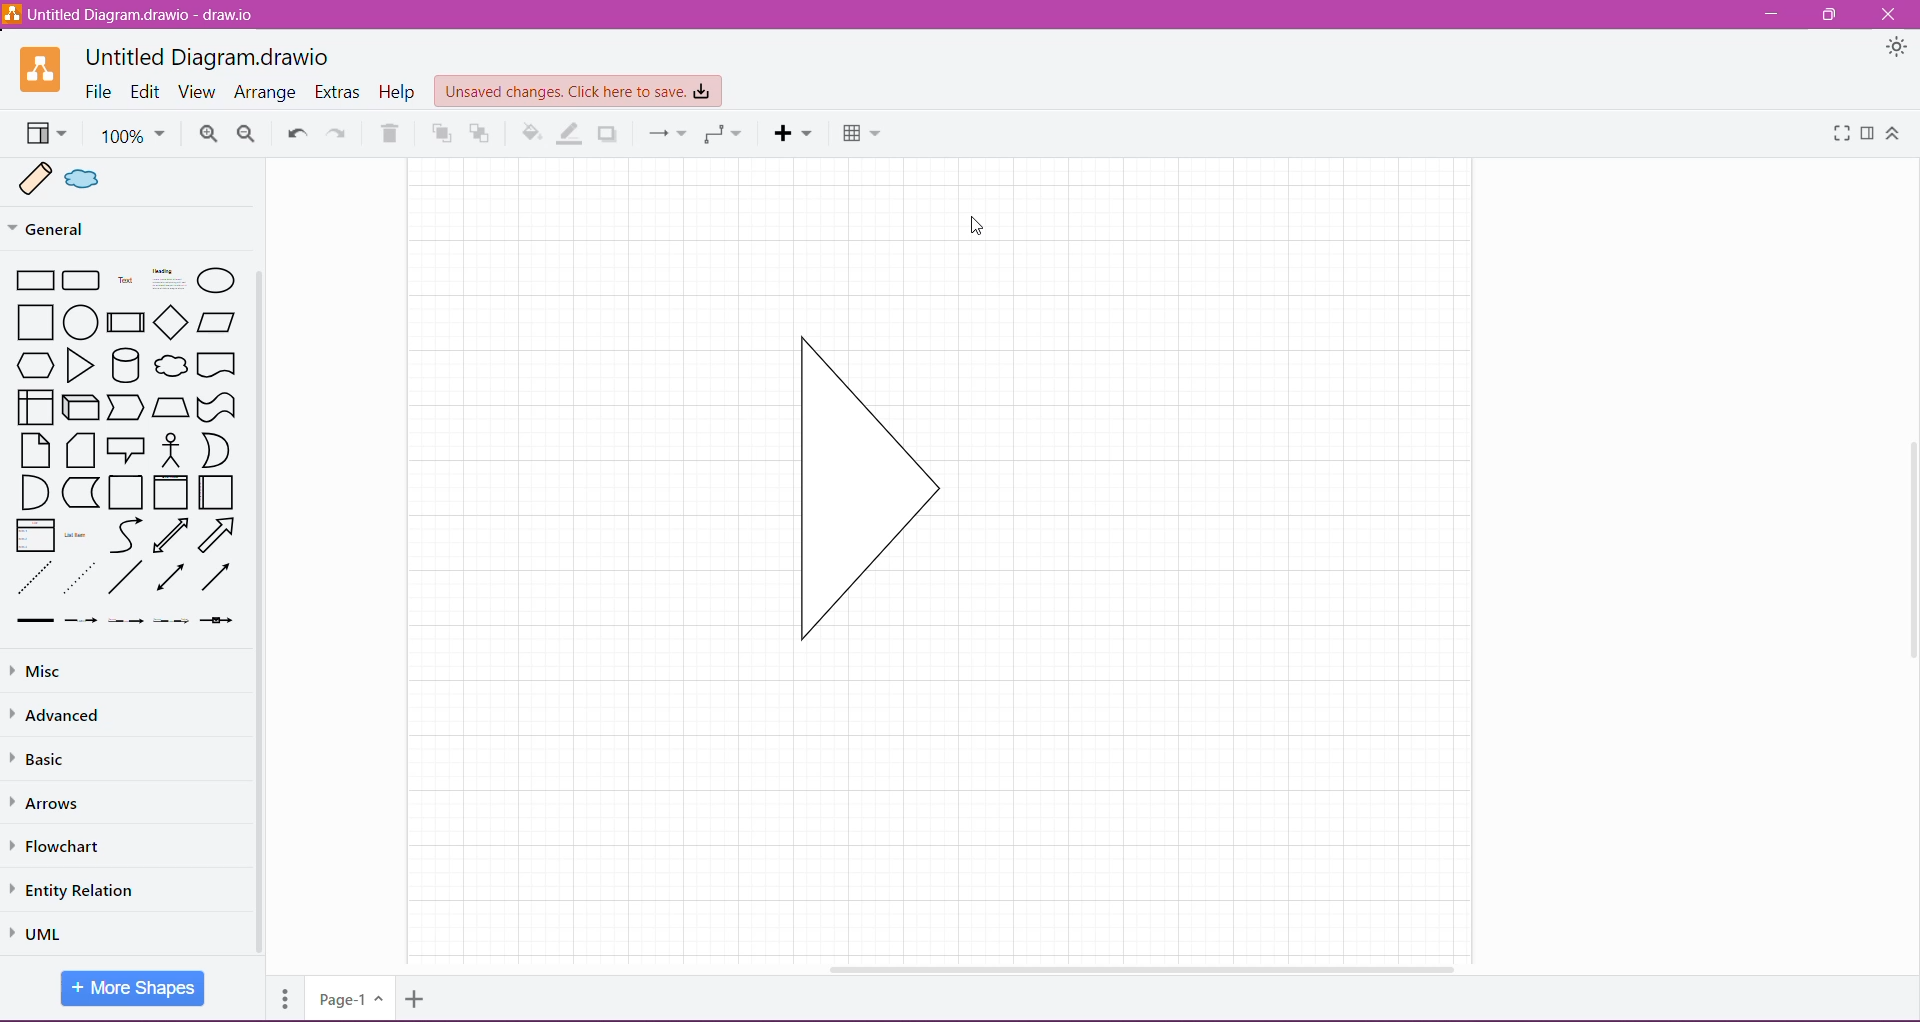 The height and width of the screenshot is (1022, 1920). Describe the element at coordinates (1895, 13) in the screenshot. I see `Close` at that location.